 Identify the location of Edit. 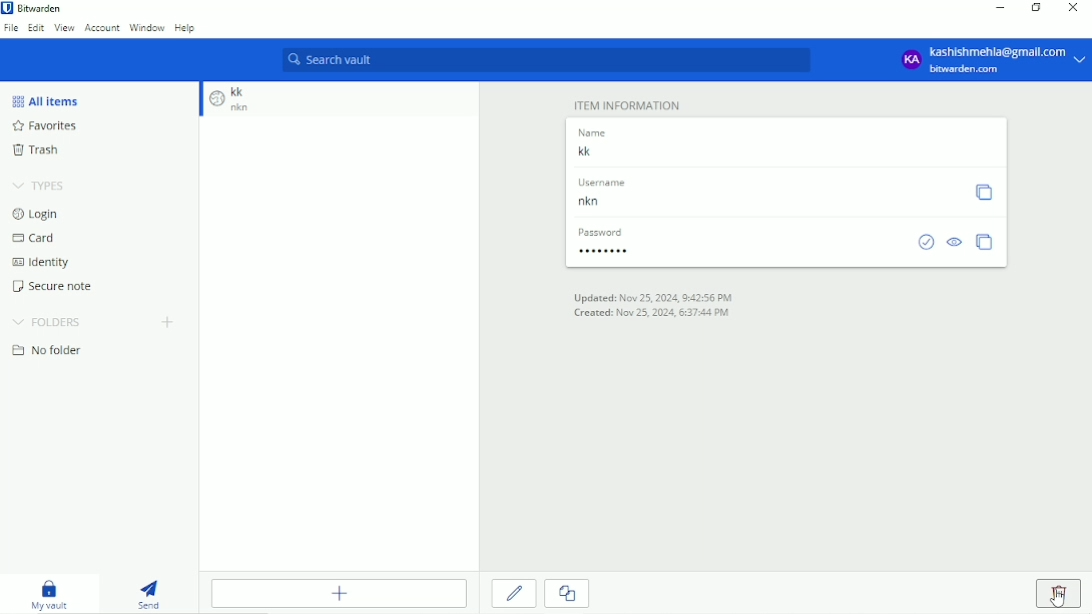
(514, 593).